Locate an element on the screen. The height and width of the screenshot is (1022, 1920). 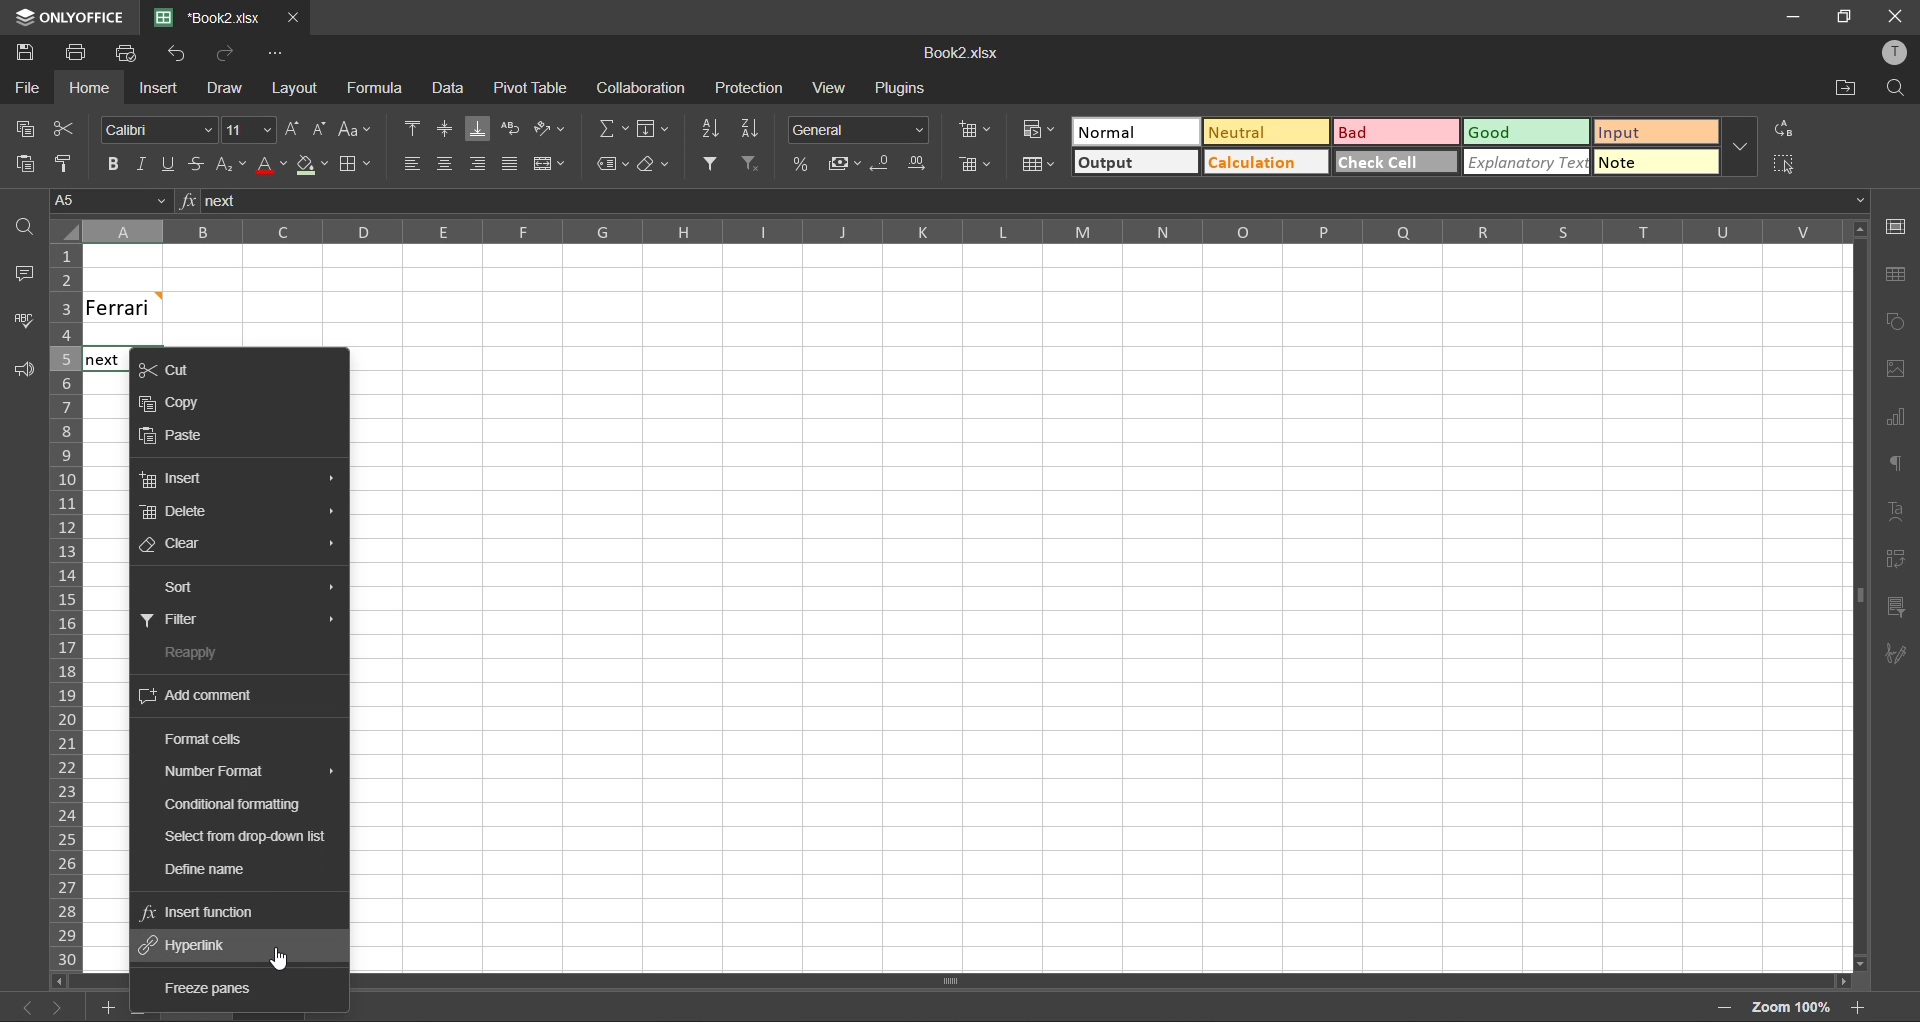
text is located at coordinates (1898, 508).